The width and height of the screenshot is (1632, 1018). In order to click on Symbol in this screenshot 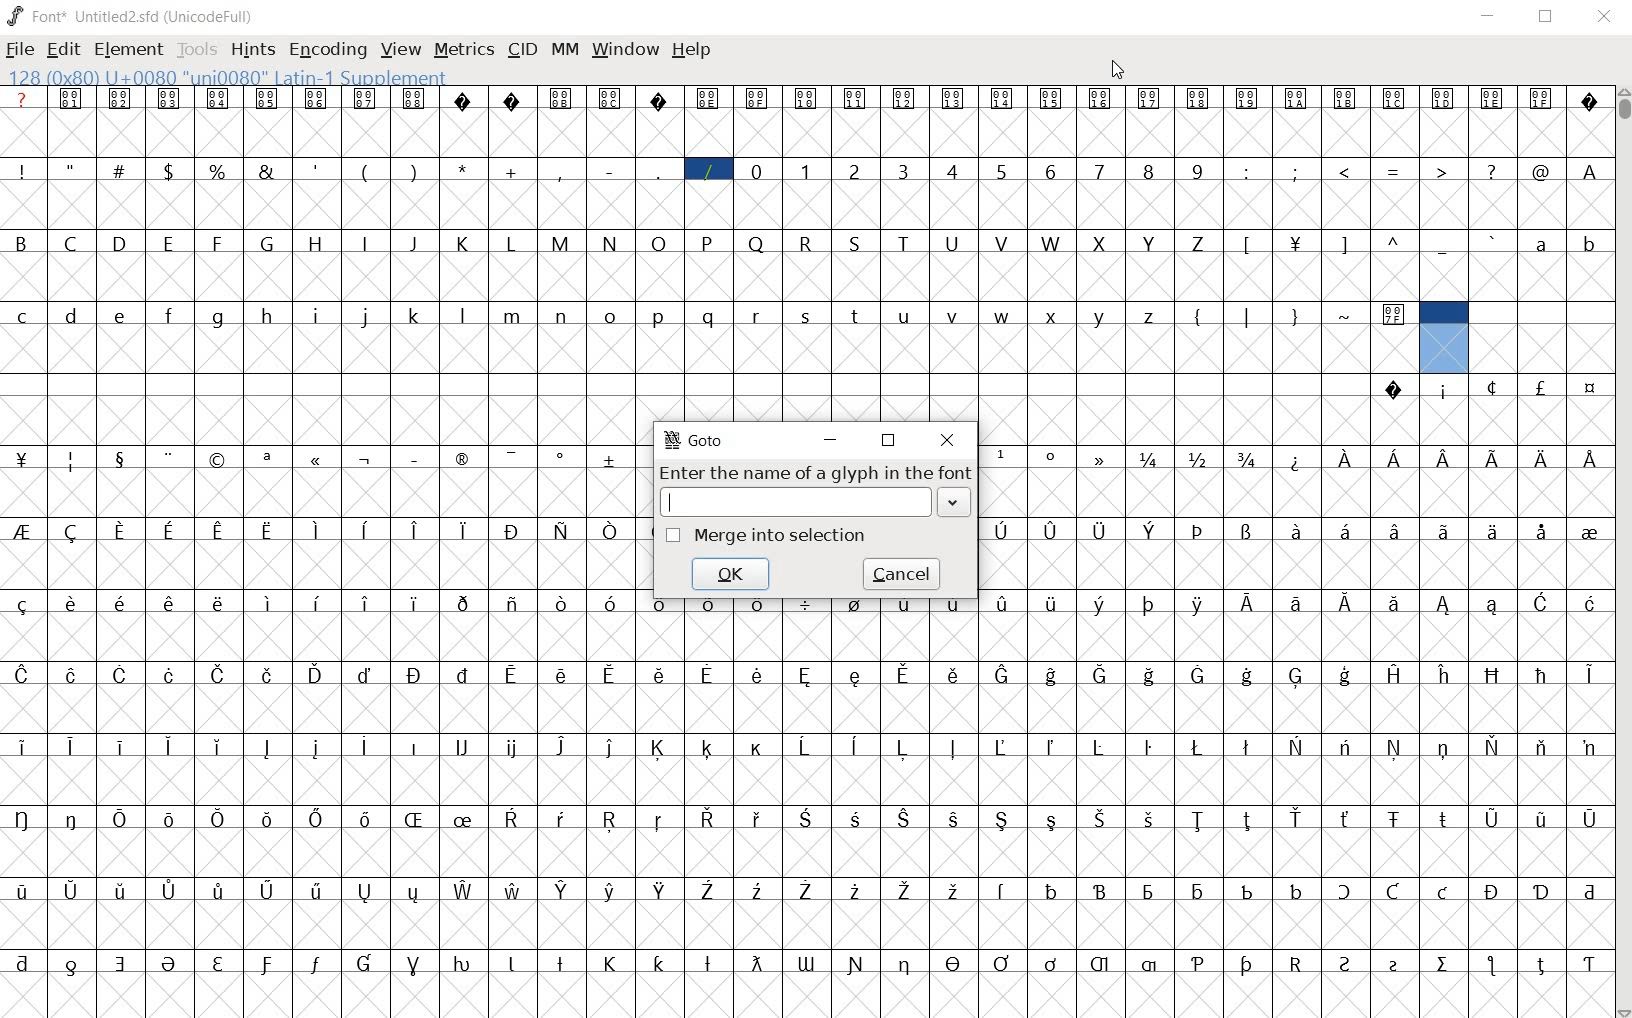, I will do `click(173, 819)`.